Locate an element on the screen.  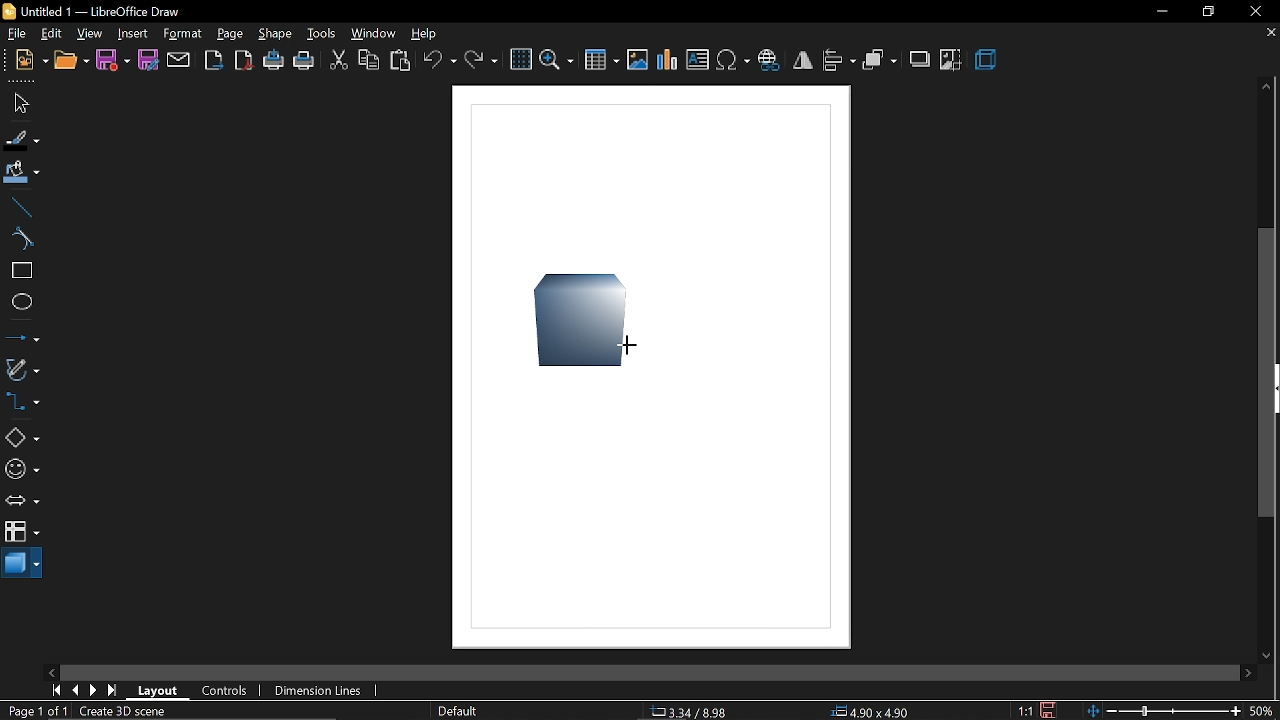
arrange is located at coordinates (879, 62).